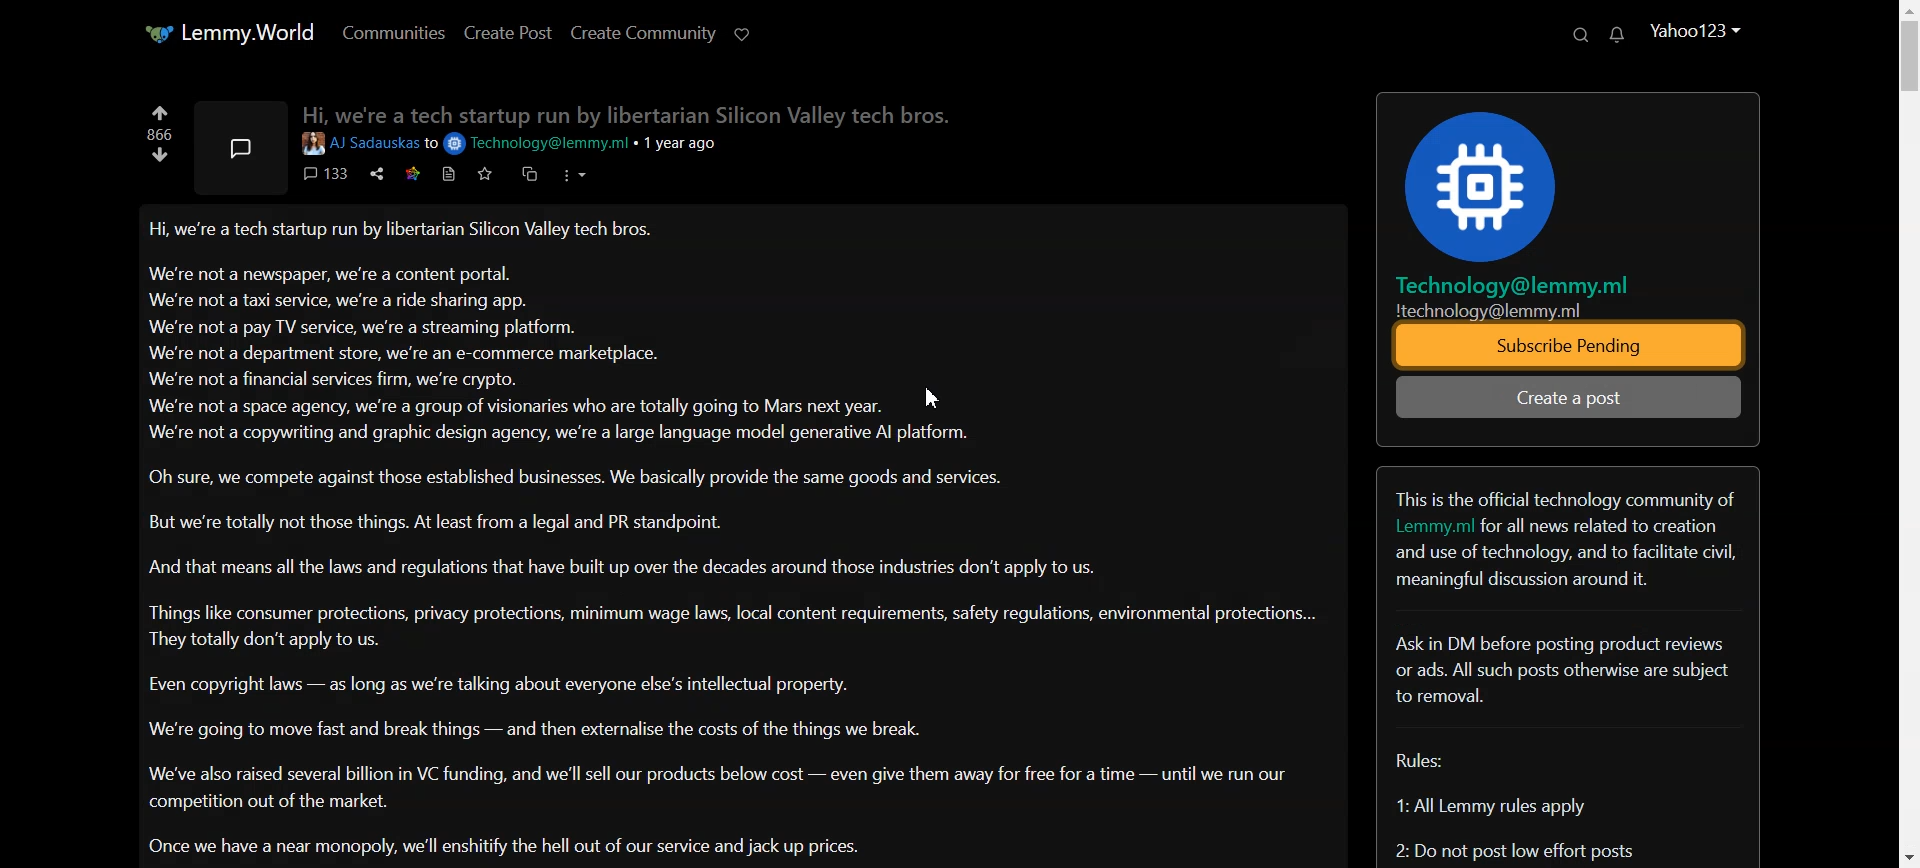  I want to click on Unread Message, so click(1620, 35).